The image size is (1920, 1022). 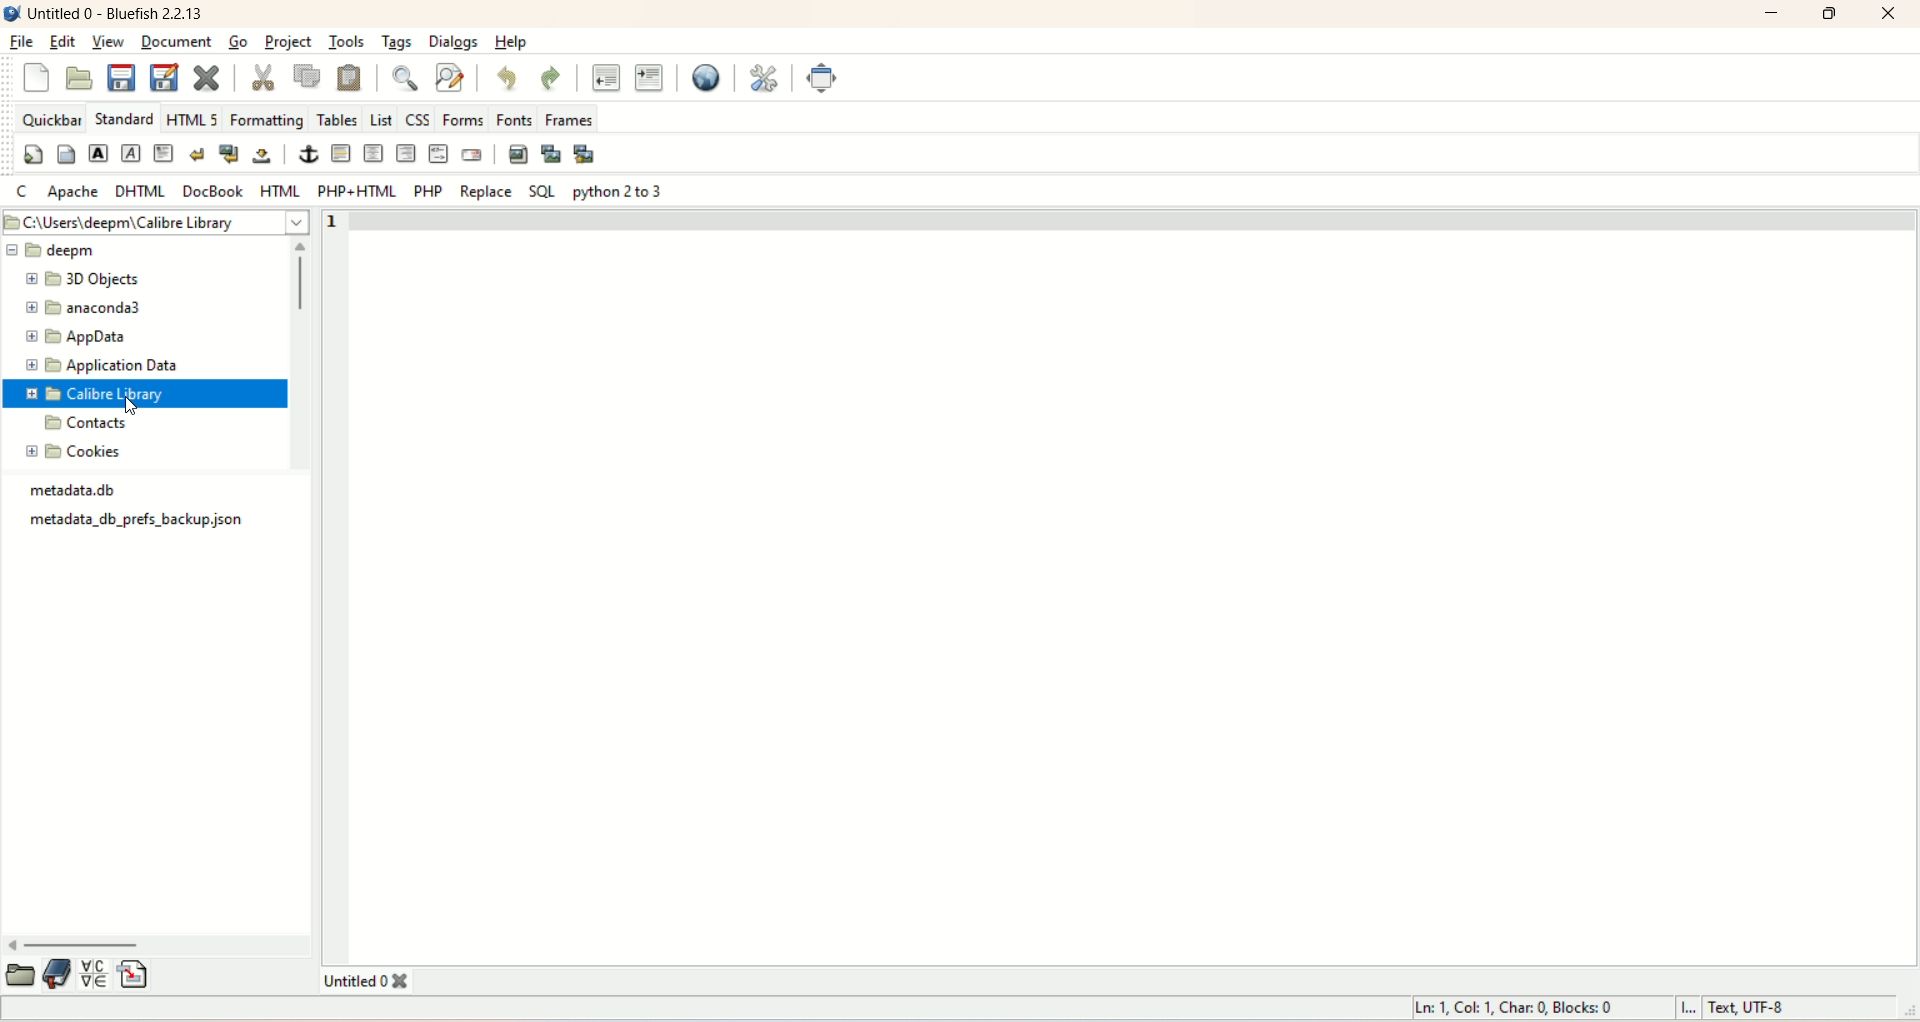 I want to click on calibre, so click(x=99, y=394).